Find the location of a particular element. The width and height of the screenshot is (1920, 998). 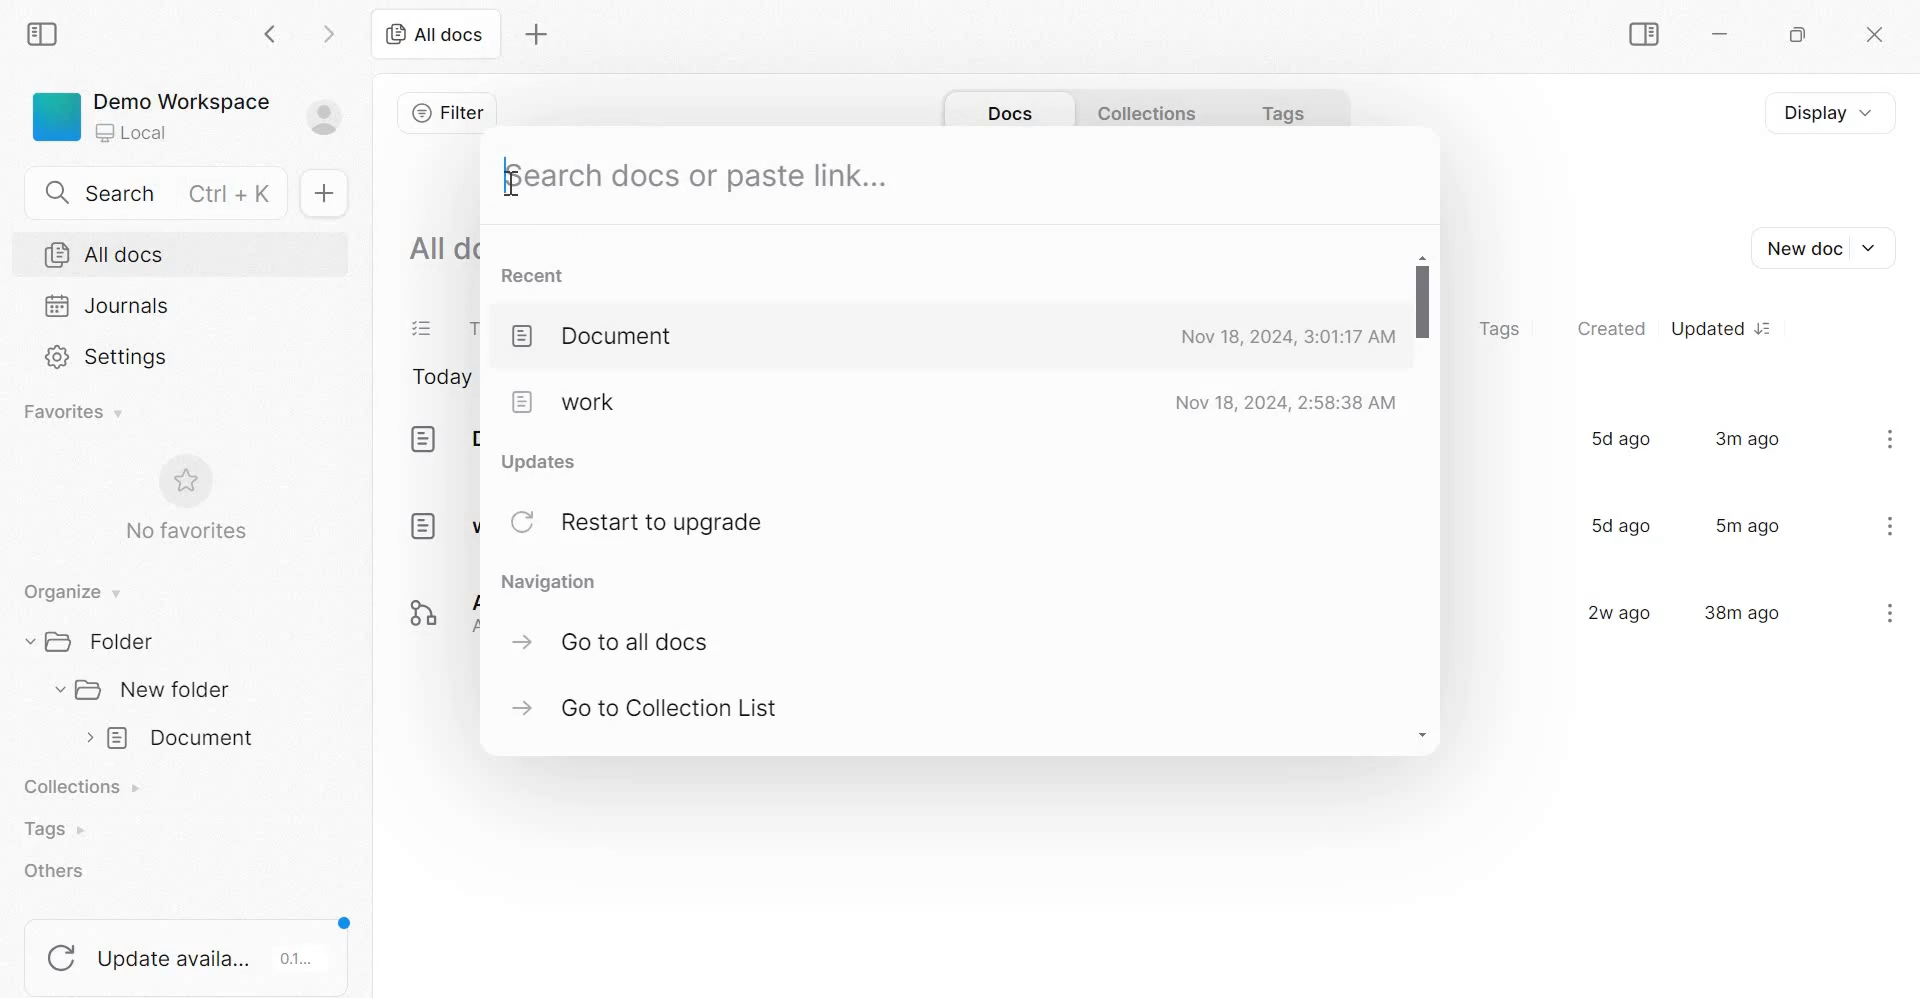

cursor is located at coordinates (514, 186).